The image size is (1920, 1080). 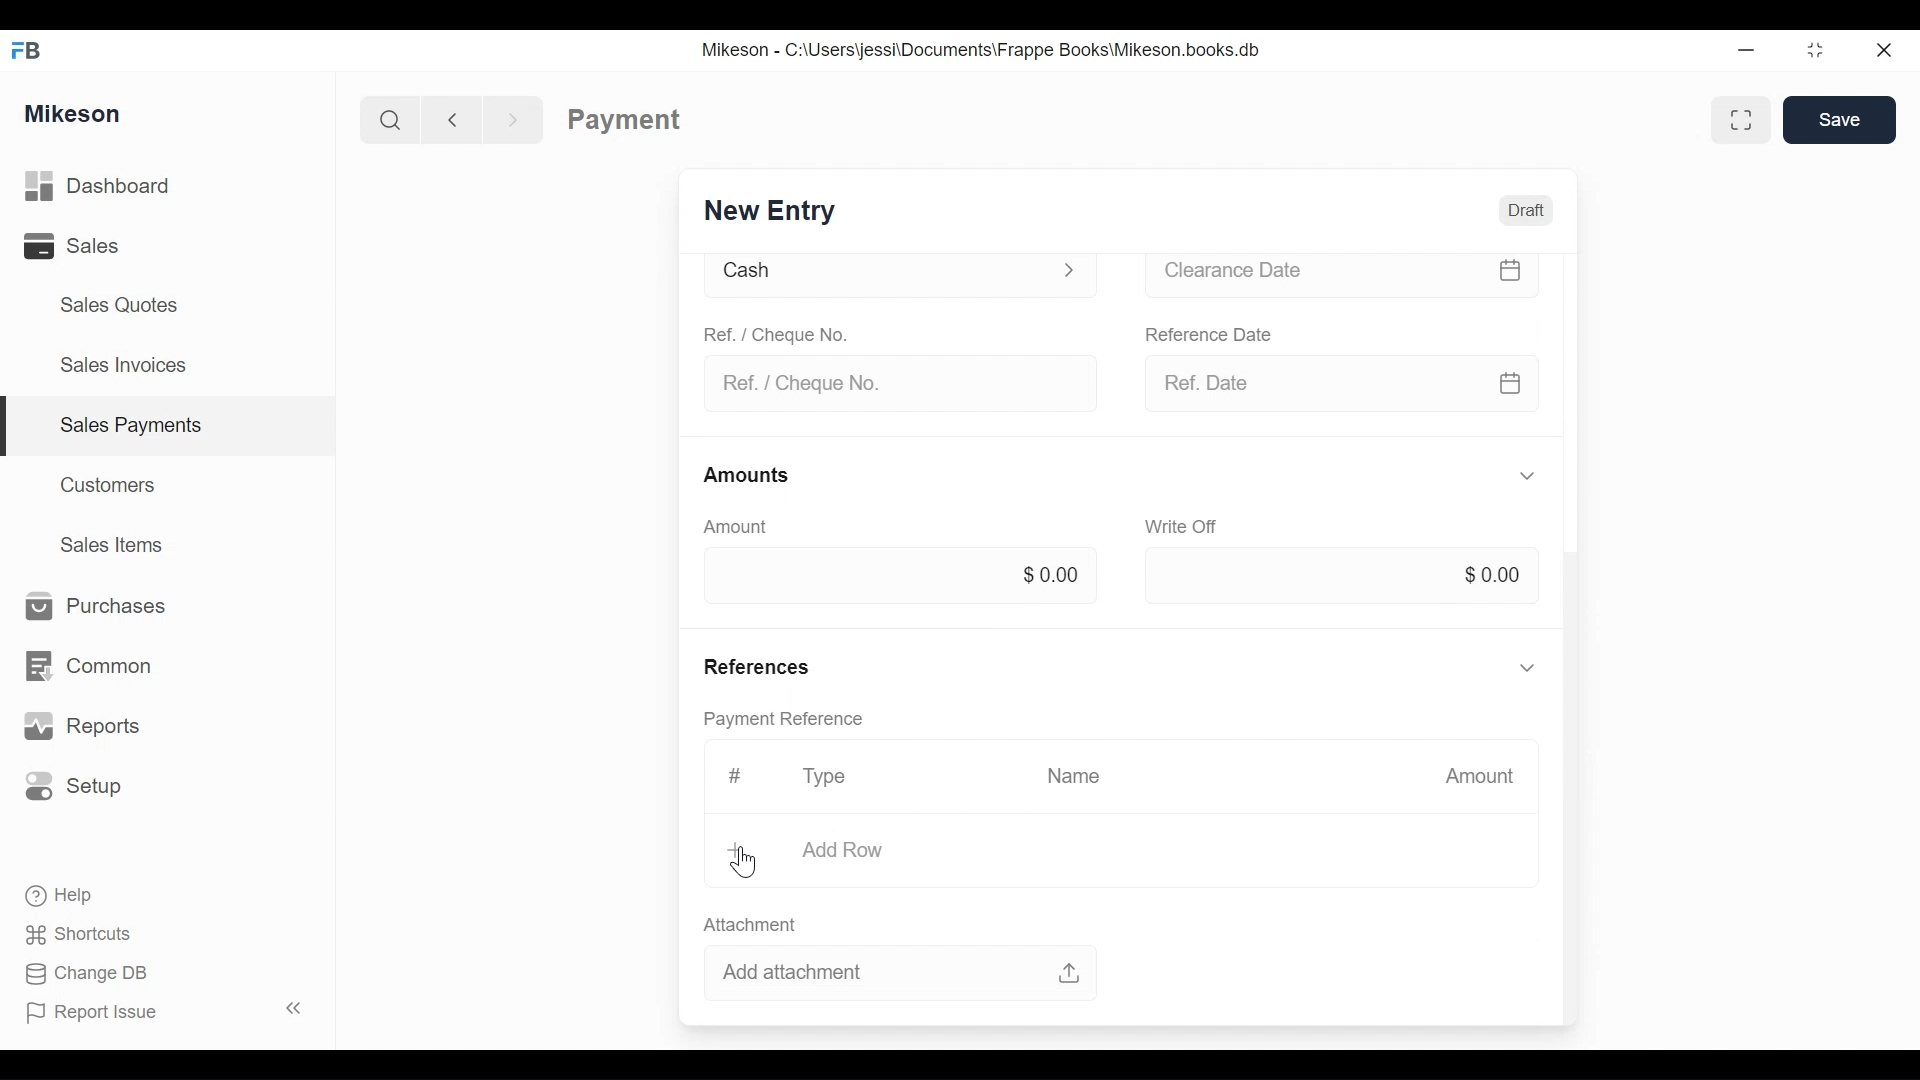 I want to click on Reports, so click(x=86, y=727).